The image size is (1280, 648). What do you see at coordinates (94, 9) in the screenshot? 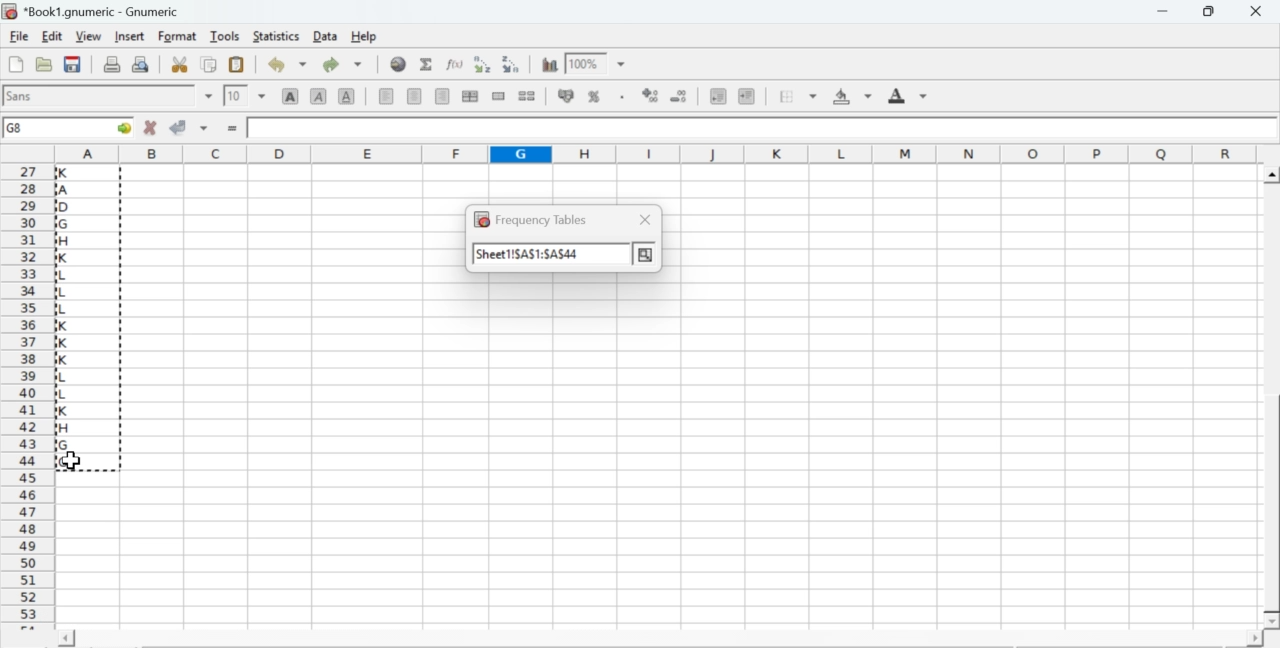
I see `application name` at bounding box center [94, 9].